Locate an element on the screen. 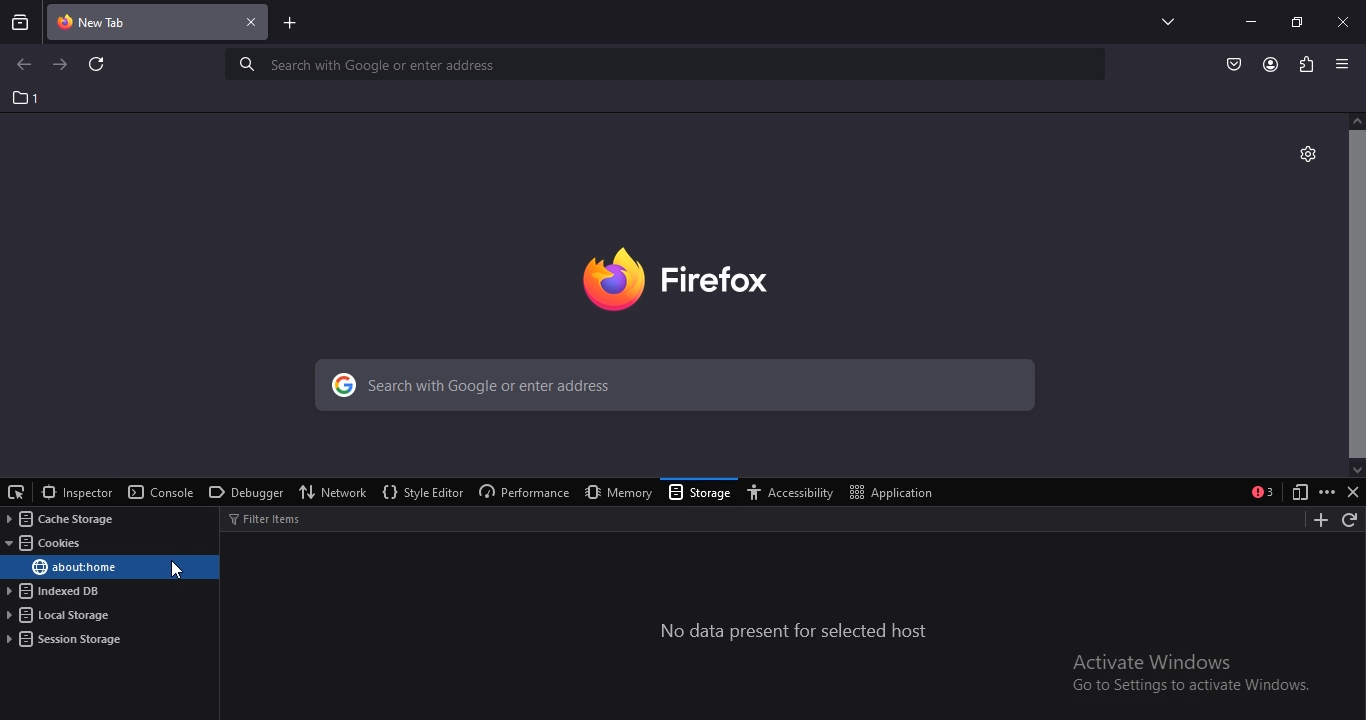  add items is located at coordinates (1316, 520).